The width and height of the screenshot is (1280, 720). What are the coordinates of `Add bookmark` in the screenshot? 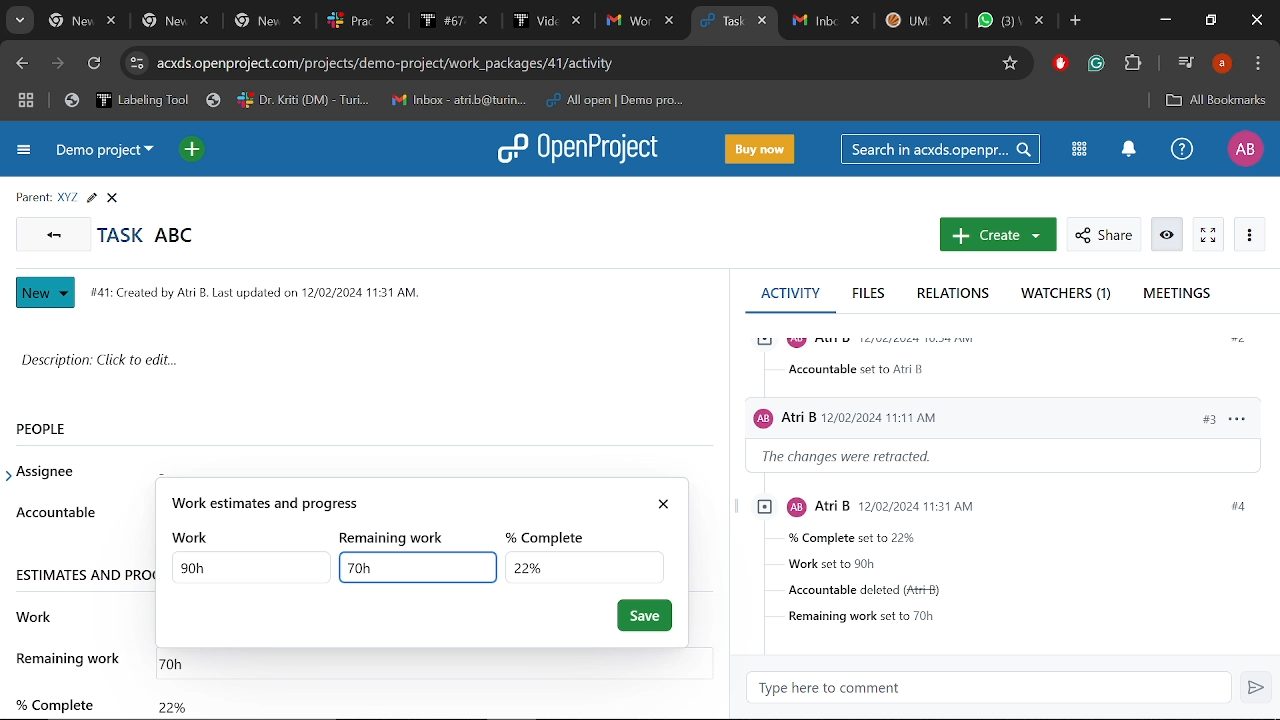 It's located at (1215, 100).